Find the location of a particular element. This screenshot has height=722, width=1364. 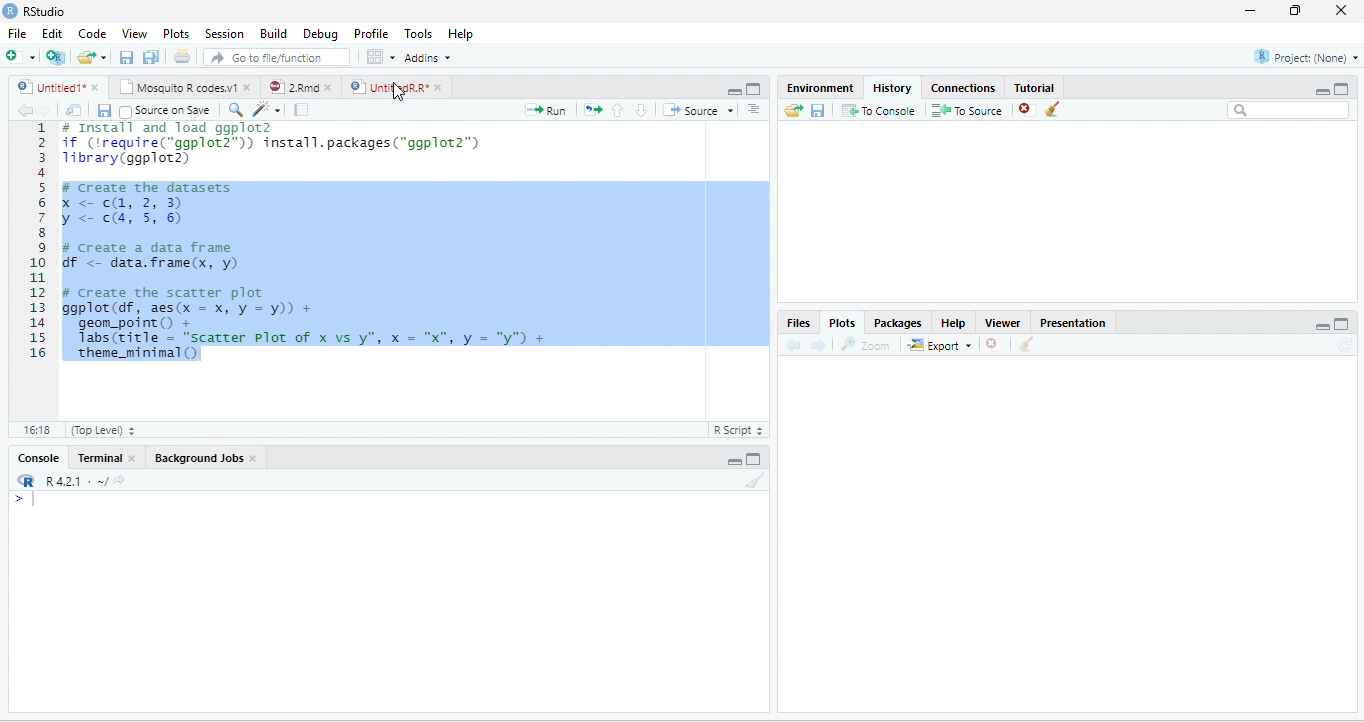

Go forward to next source location is located at coordinates (44, 111).